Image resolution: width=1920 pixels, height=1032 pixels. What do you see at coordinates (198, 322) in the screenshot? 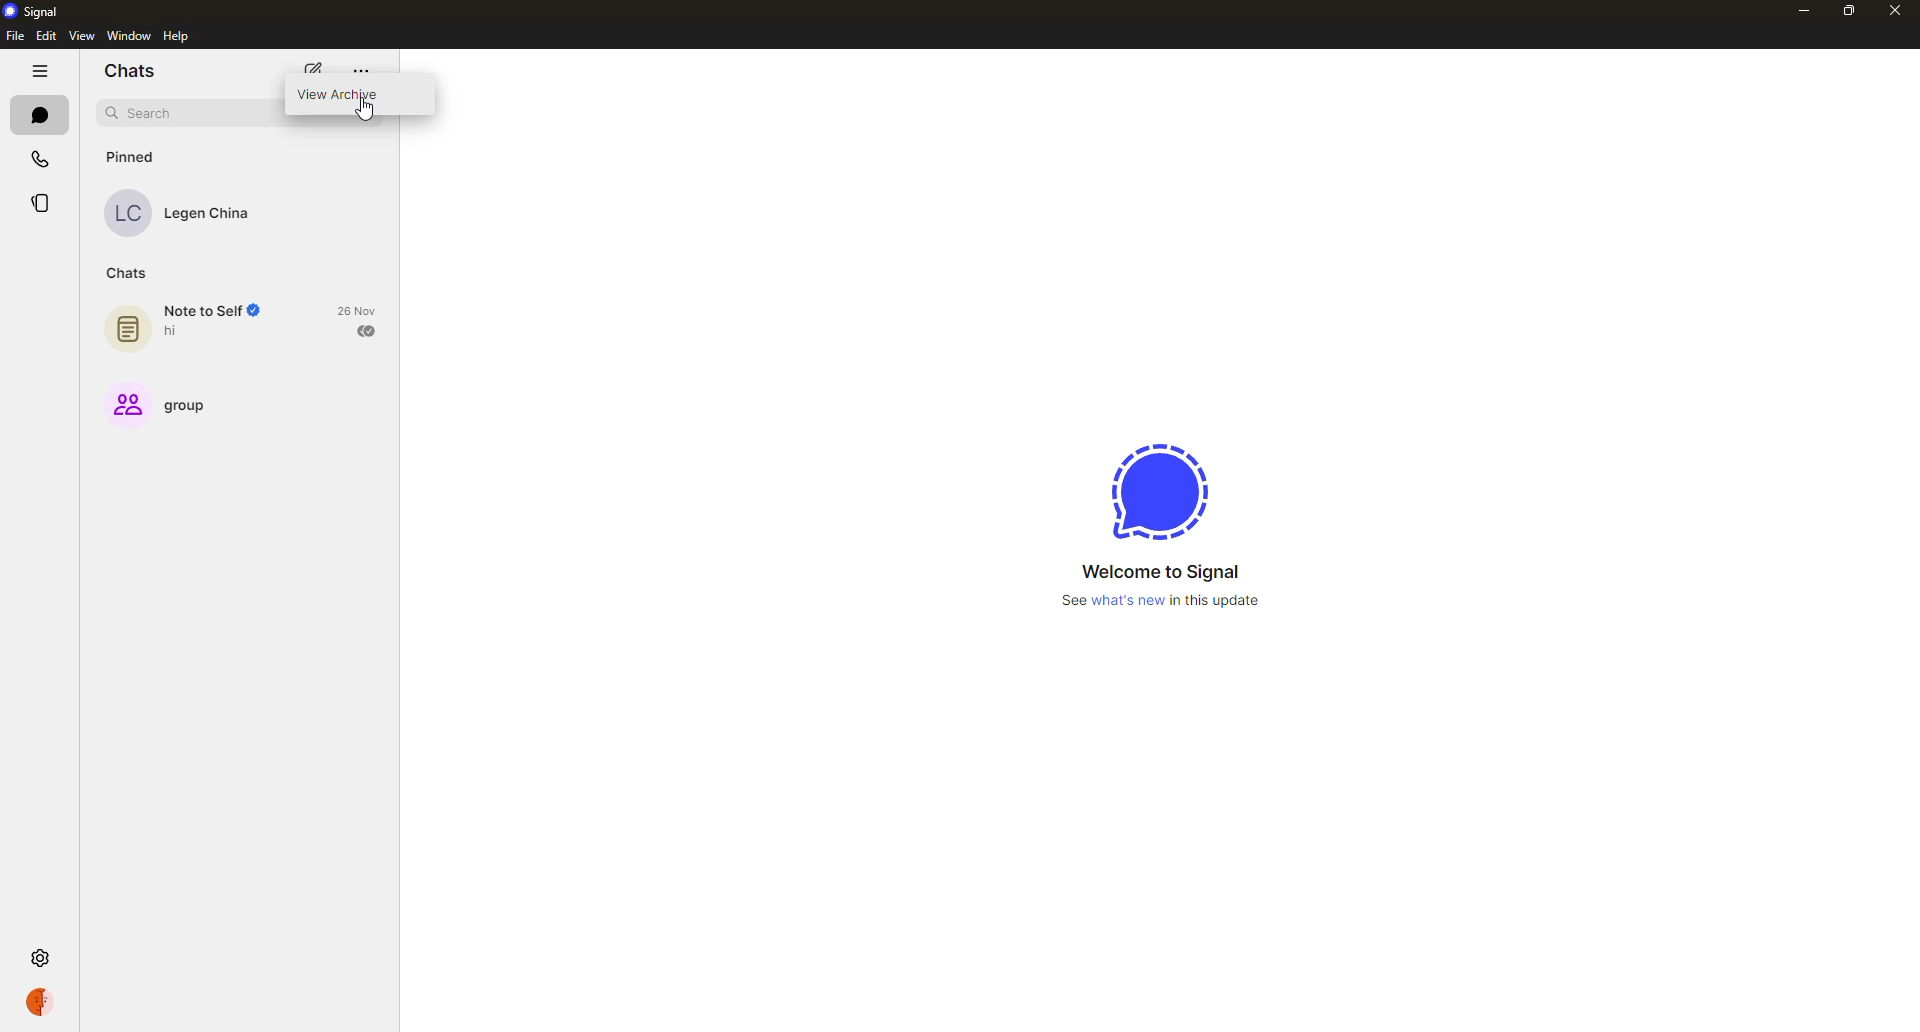
I see `note to self` at bounding box center [198, 322].